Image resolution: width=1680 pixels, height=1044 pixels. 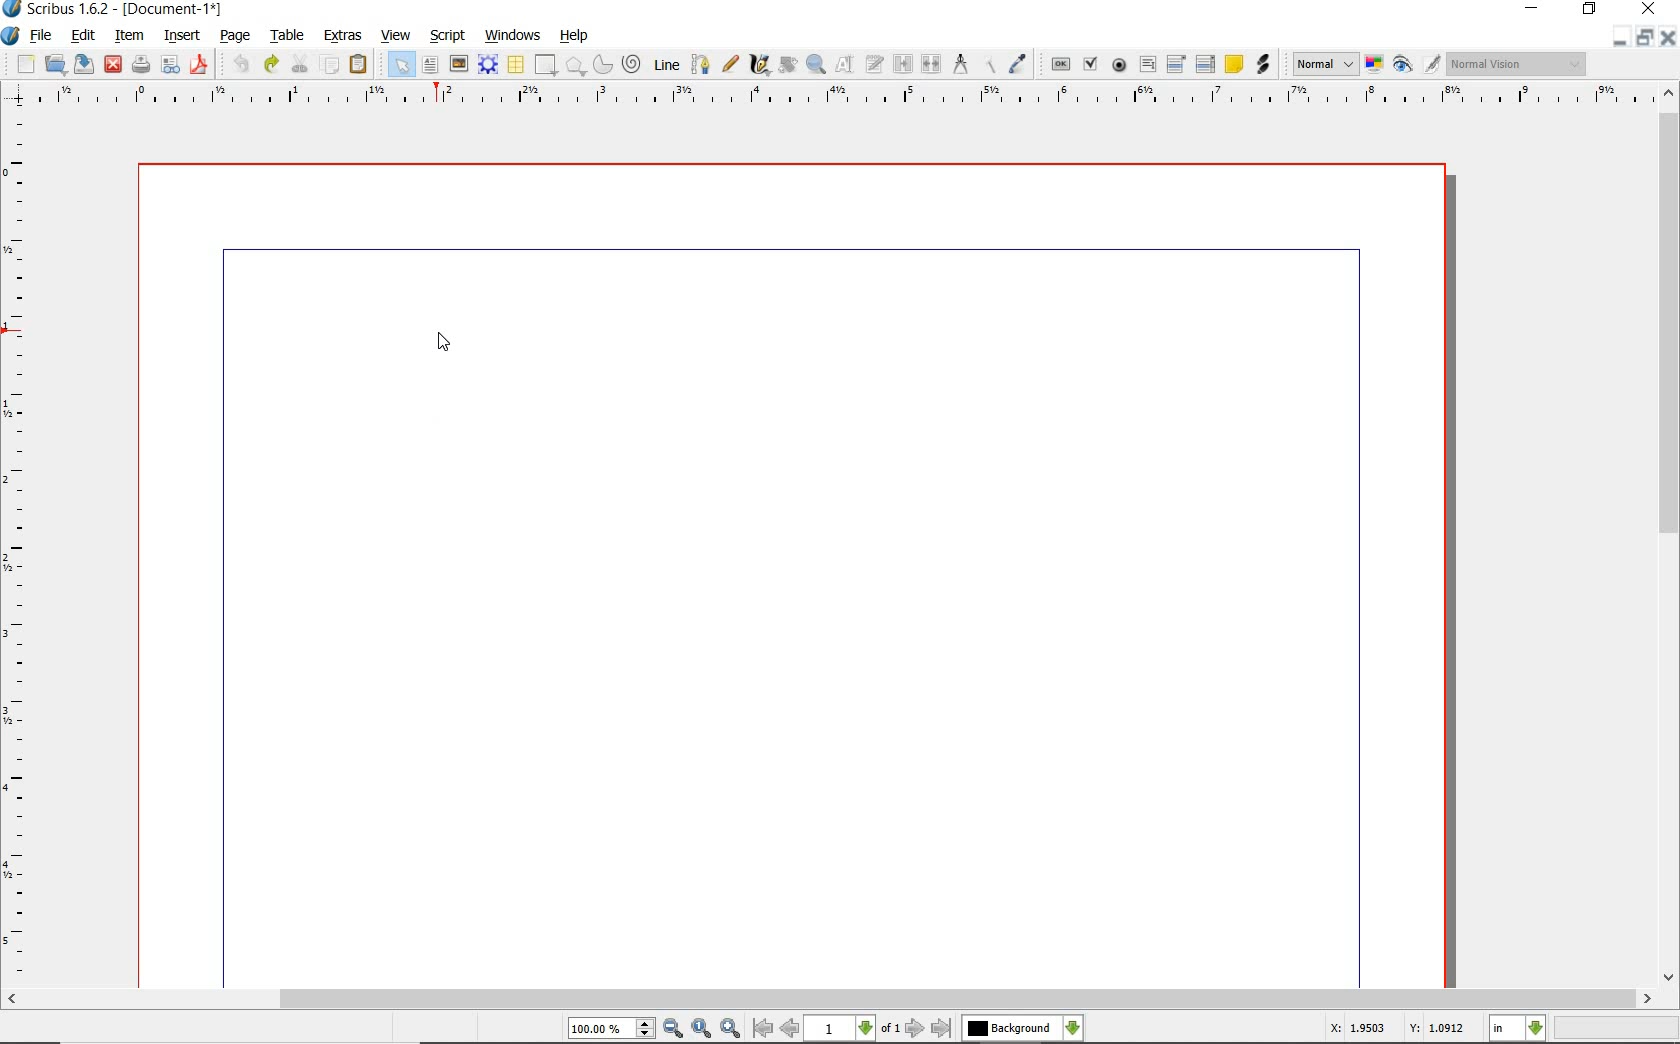 I want to click on undo, so click(x=240, y=64).